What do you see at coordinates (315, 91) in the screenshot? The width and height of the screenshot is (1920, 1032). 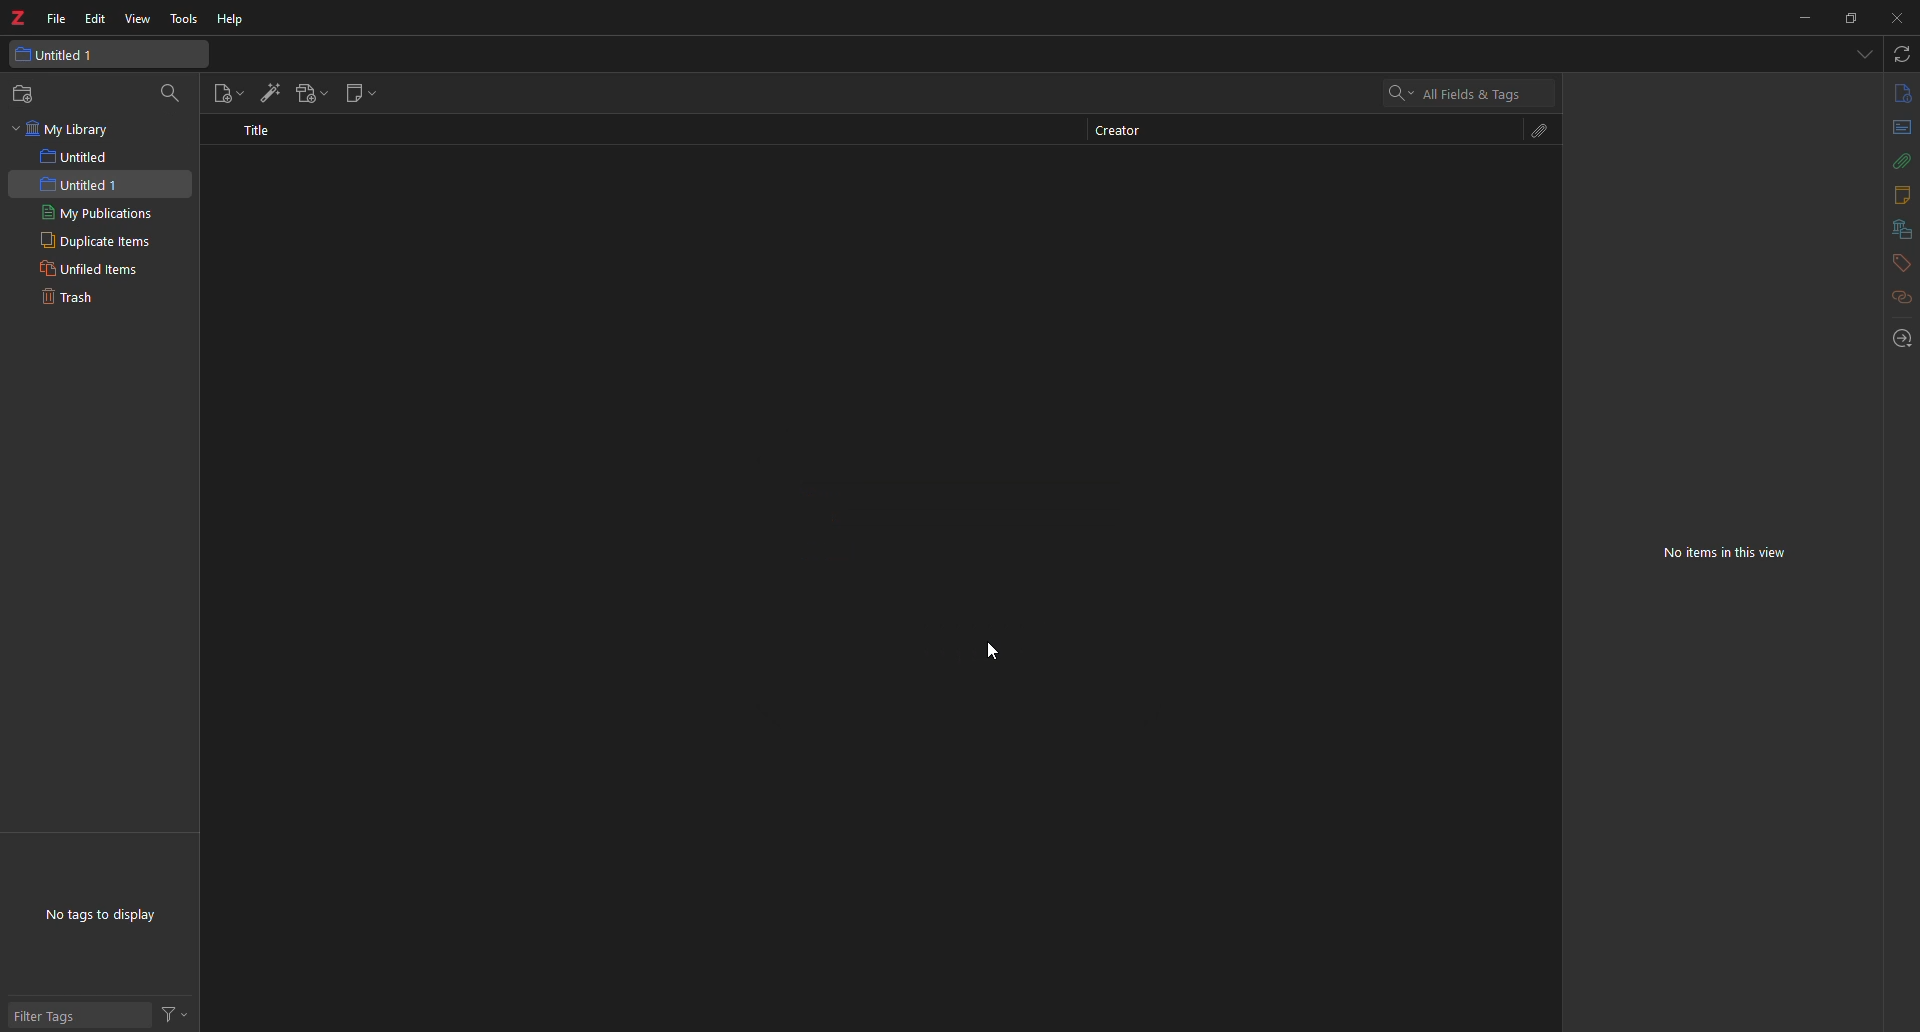 I see `add attachment` at bounding box center [315, 91].